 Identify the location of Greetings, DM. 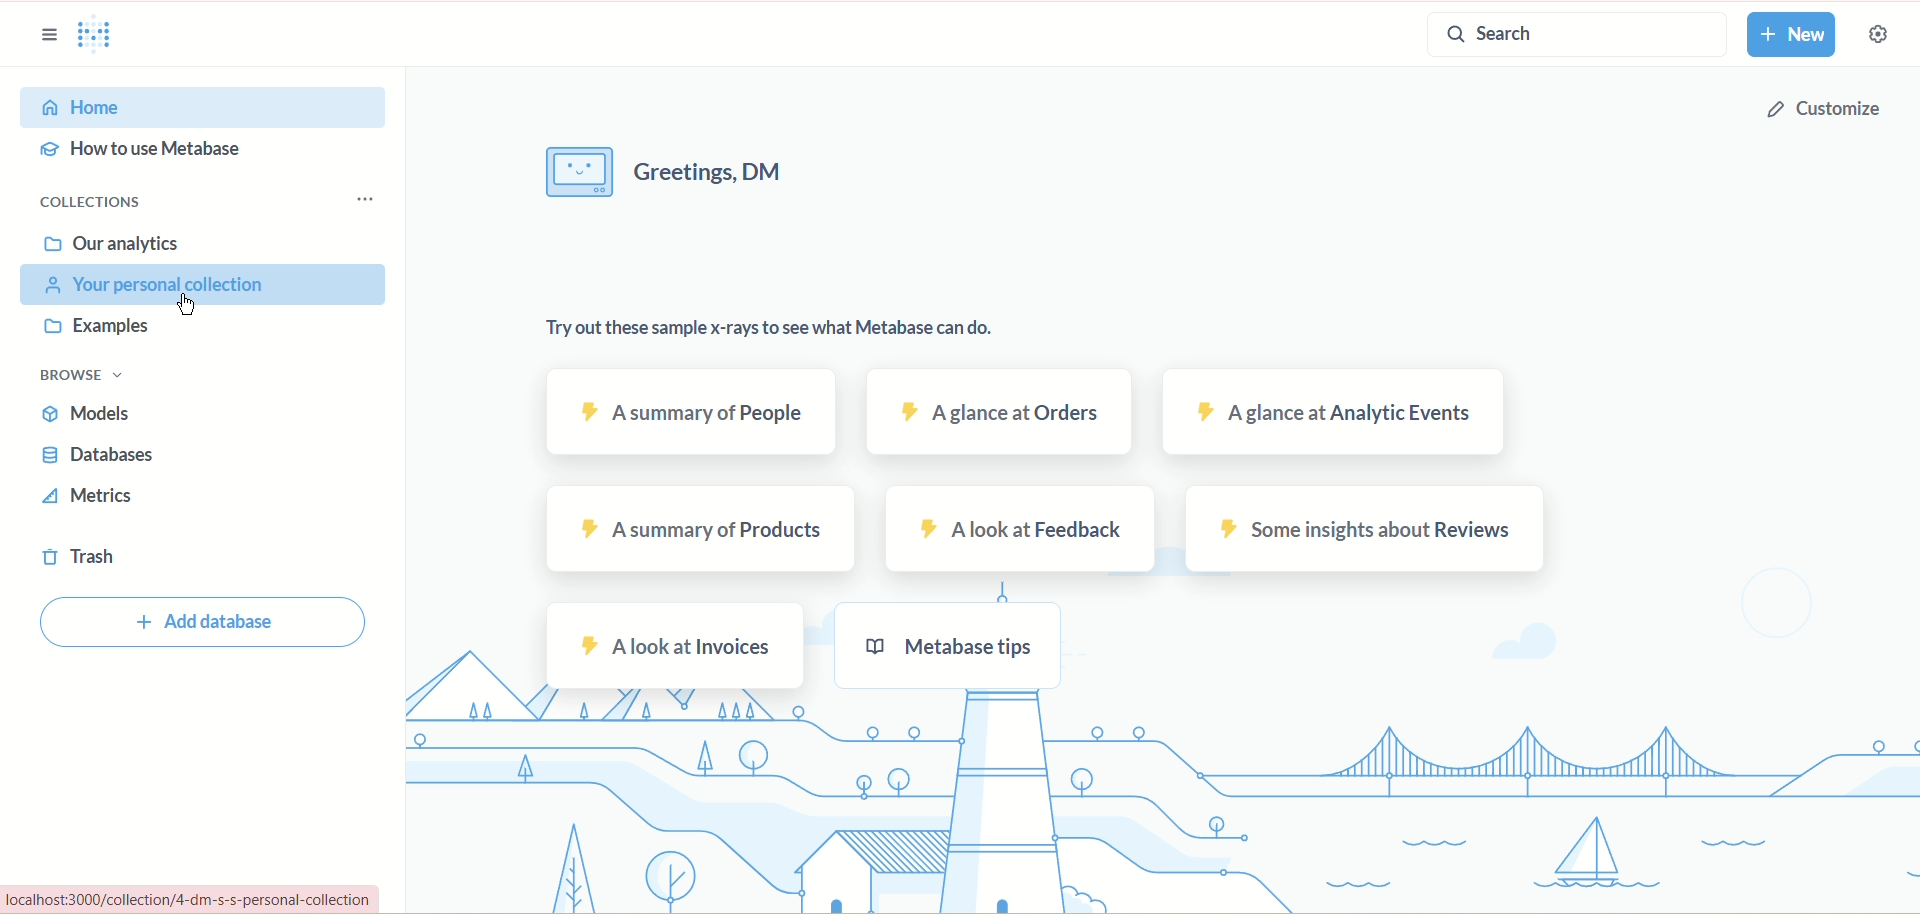
(715, 171).